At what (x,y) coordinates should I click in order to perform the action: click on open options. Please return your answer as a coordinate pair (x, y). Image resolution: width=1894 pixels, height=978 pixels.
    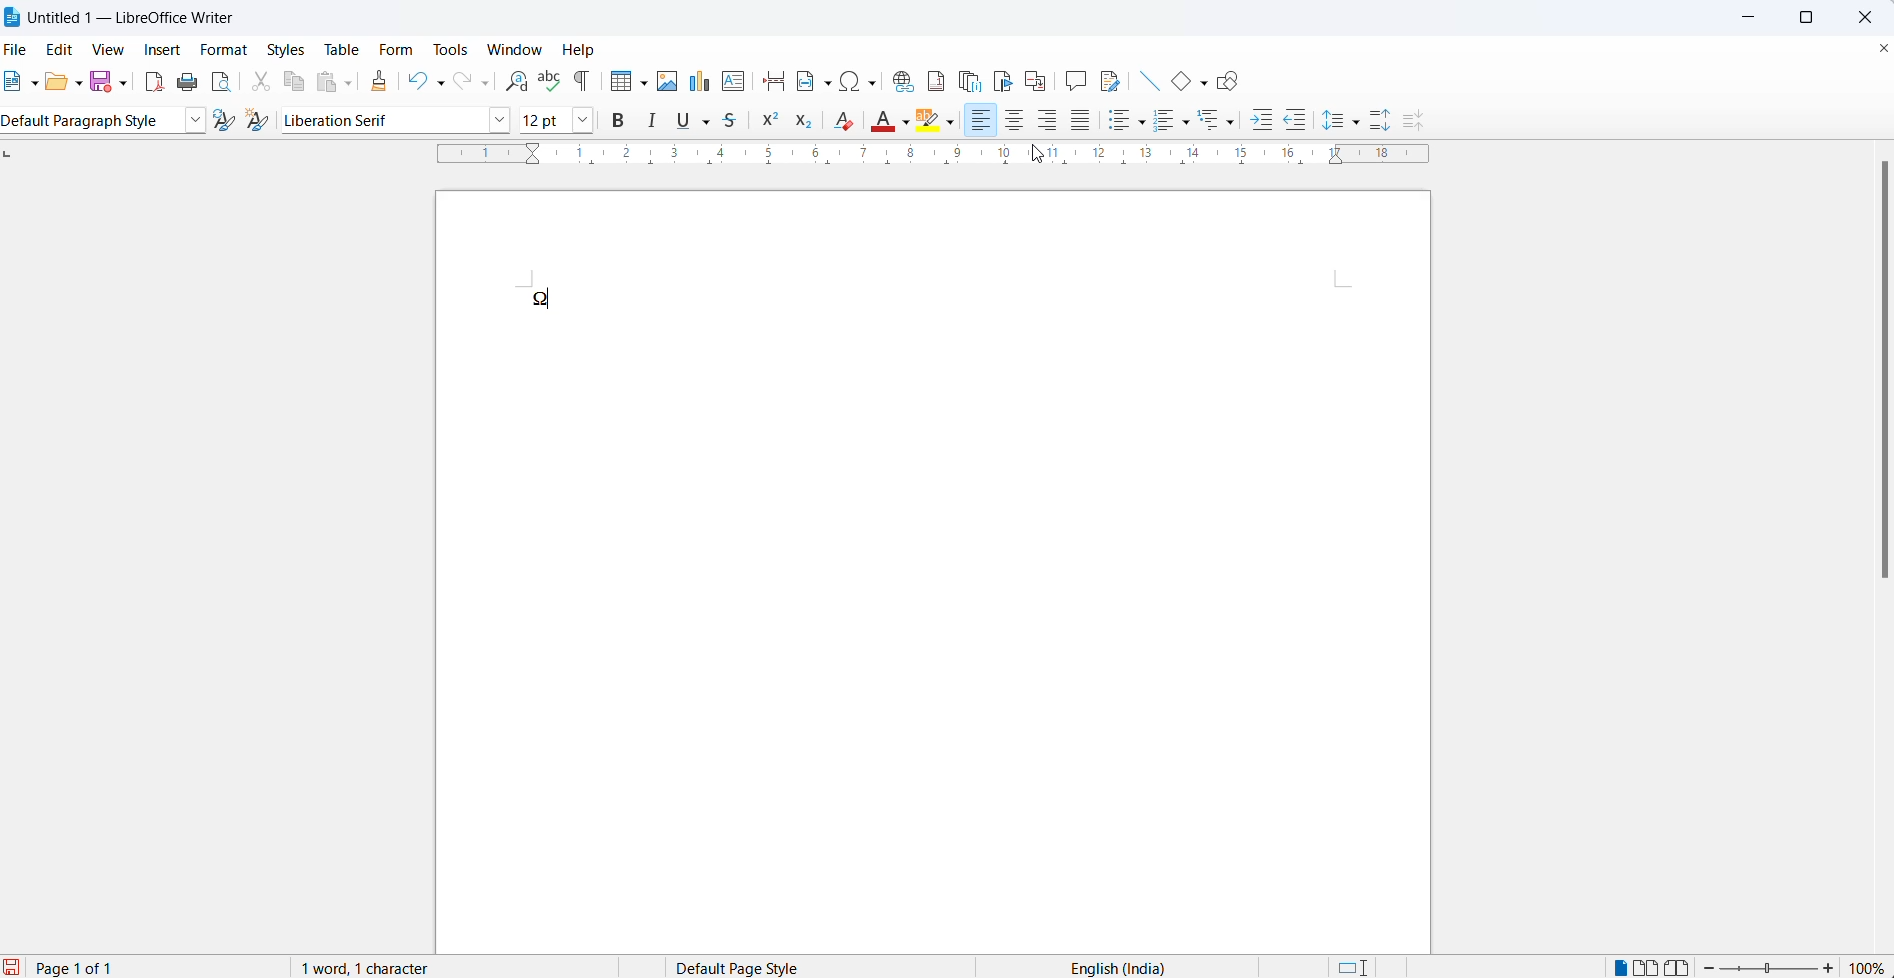
    Looking at the image, I should click on (81, 84).